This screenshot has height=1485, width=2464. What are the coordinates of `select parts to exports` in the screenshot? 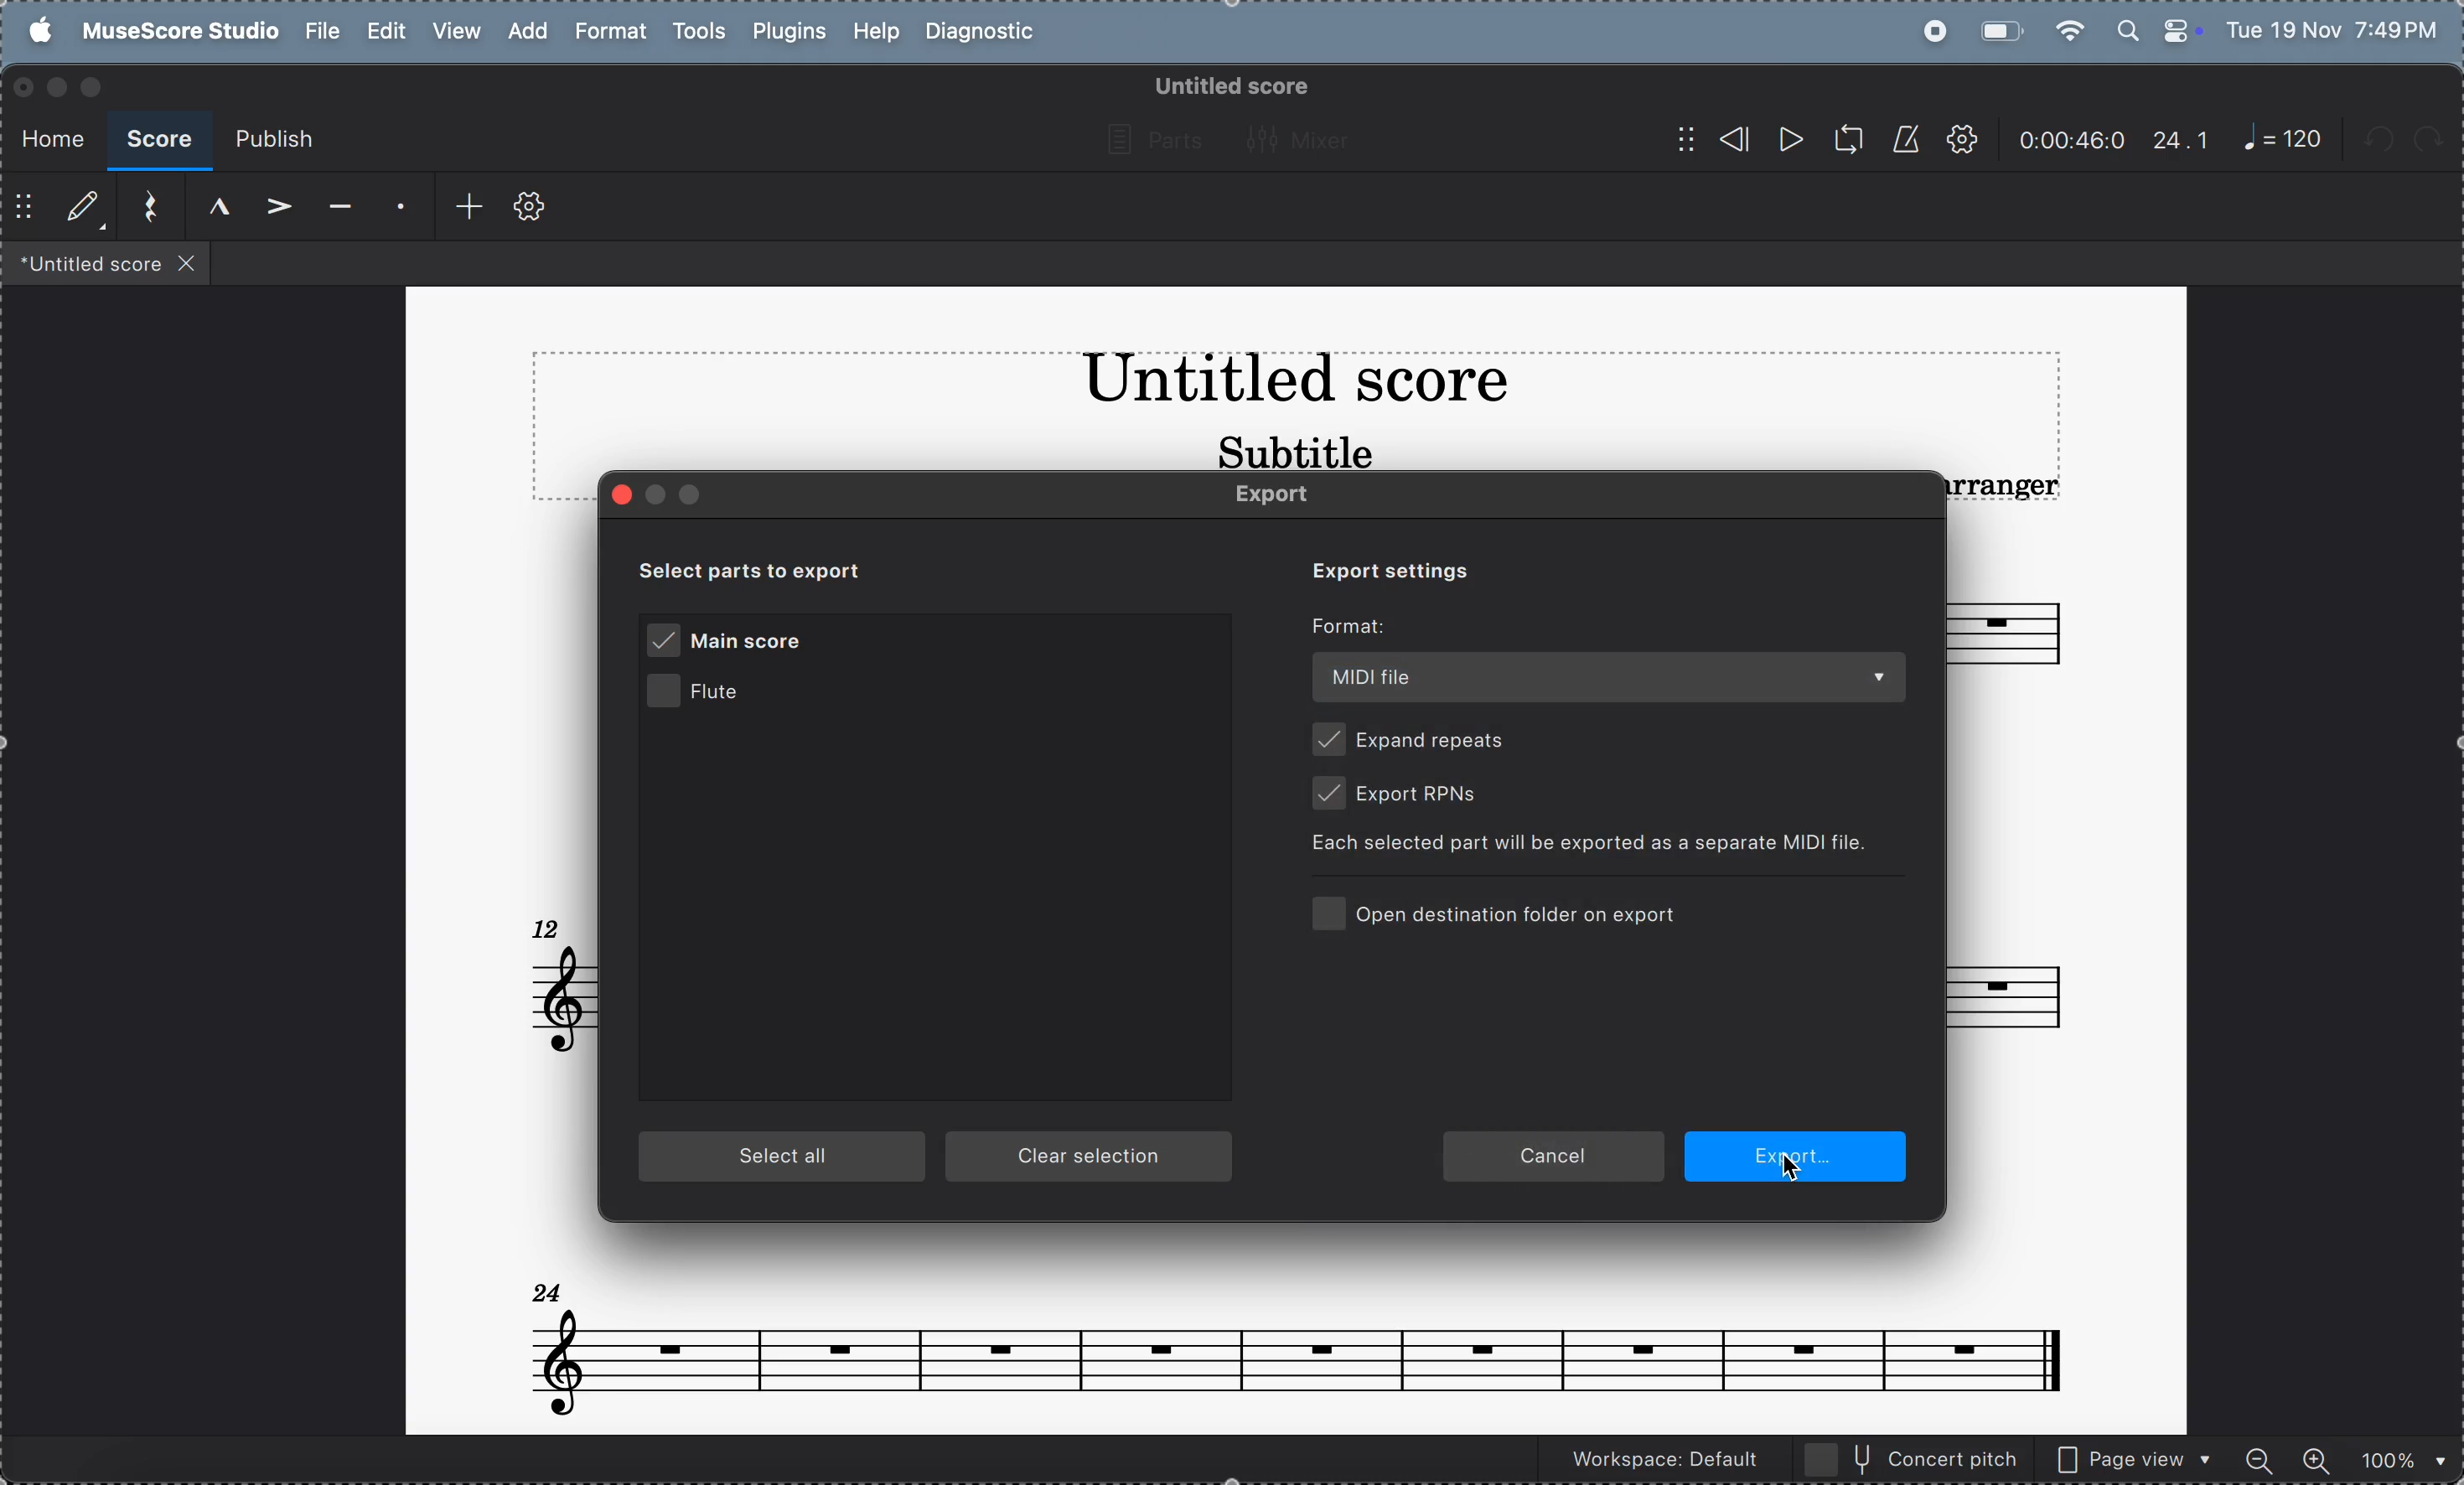 It's located at (774, 569).